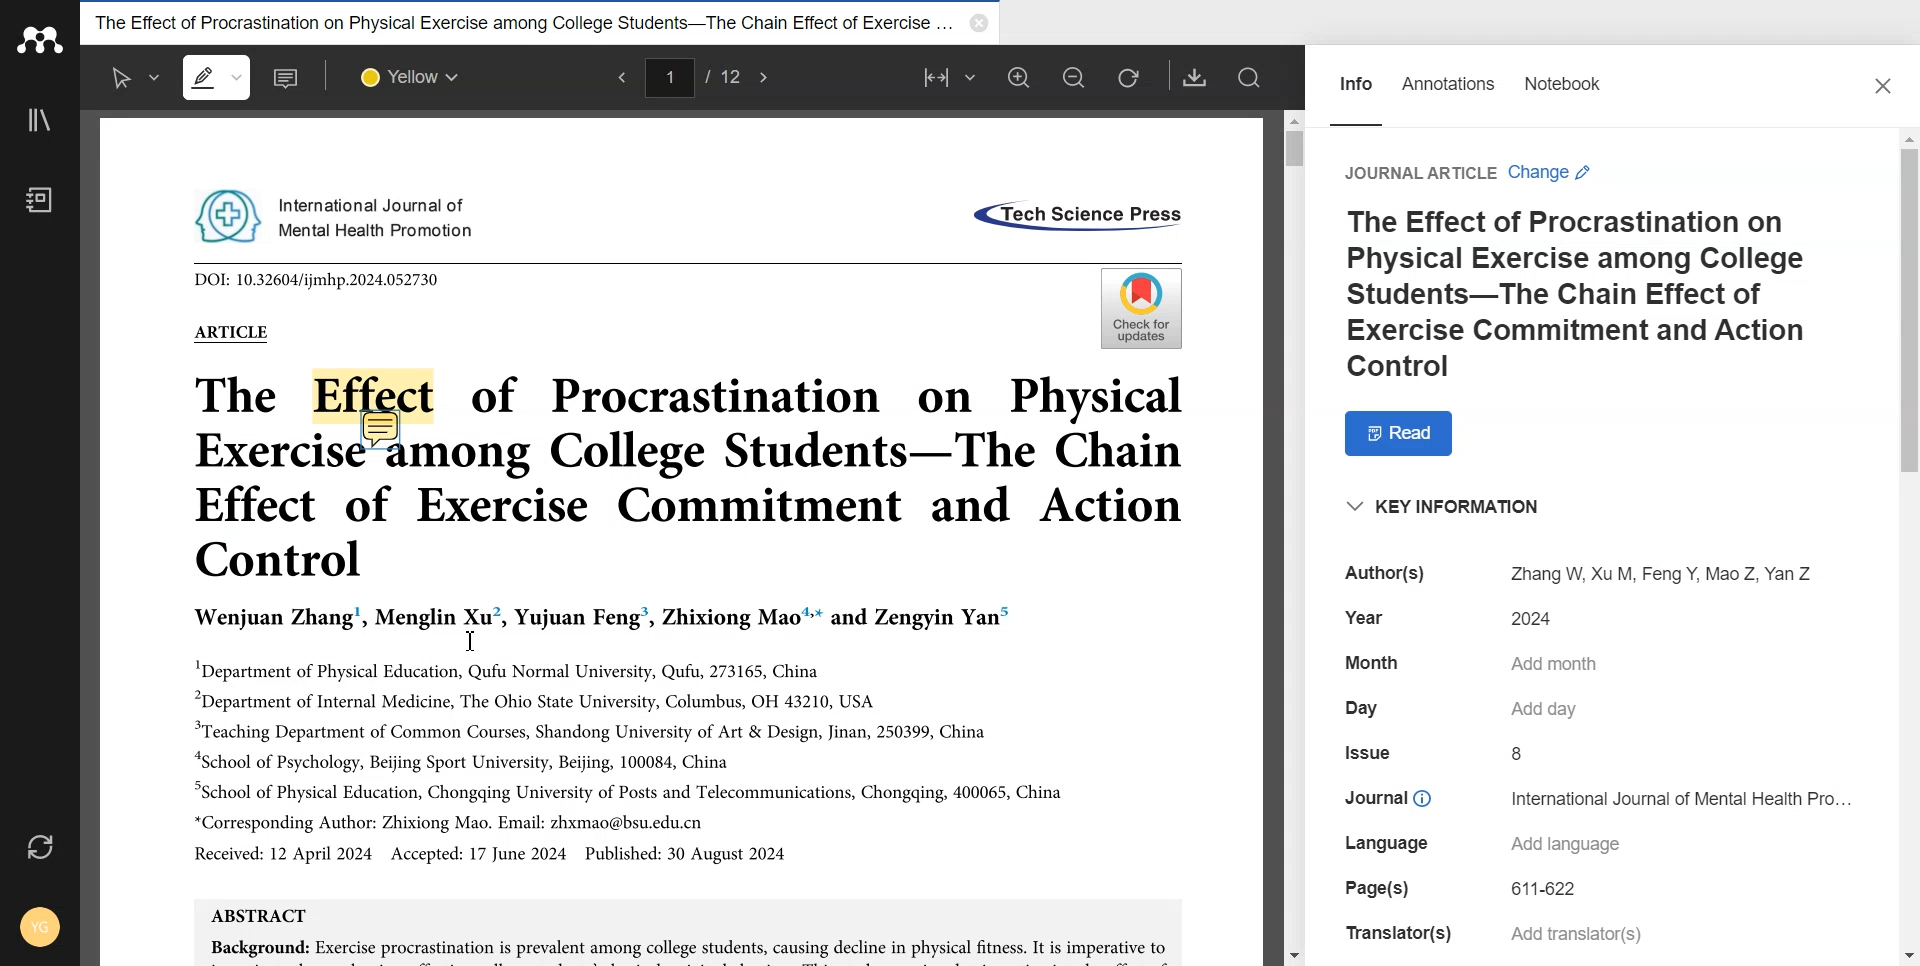 The image size is (1920, 966). What do you see at coordinates (1073, 76) in the screenshot?
I see `Zoom out` at bounding box center [1073, 76].